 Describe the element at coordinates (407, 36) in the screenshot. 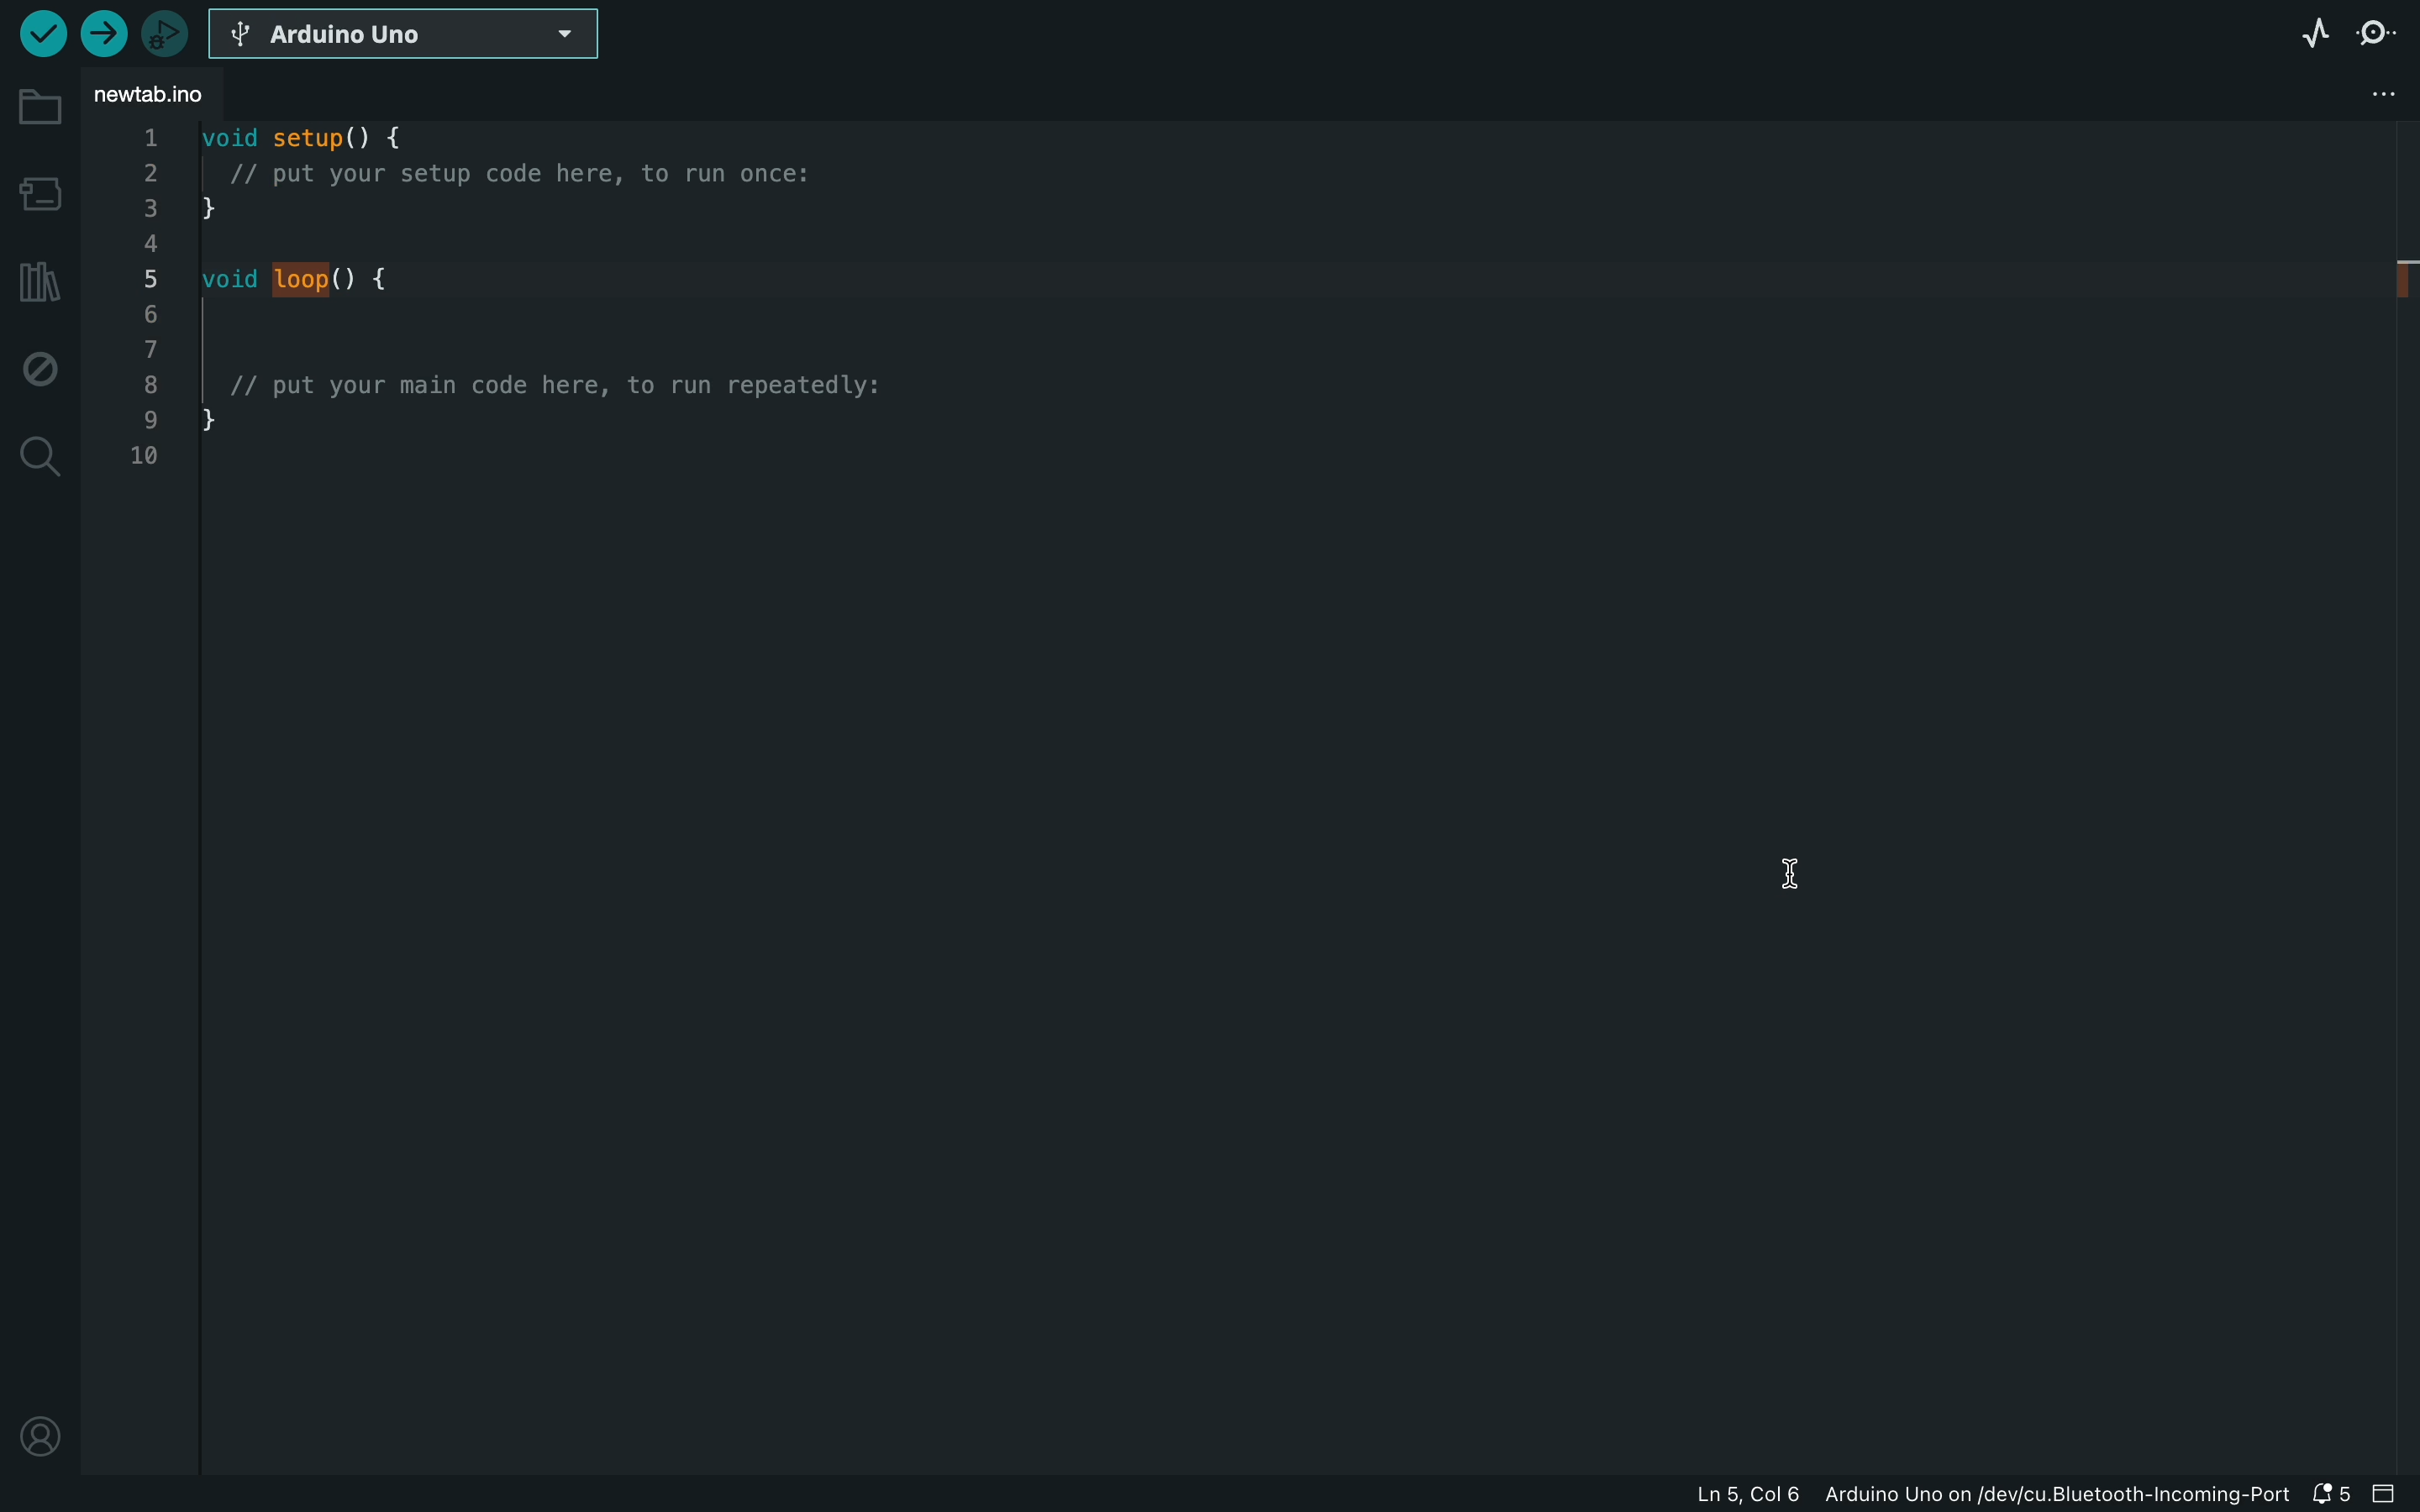

I see `board selecter` at that location.